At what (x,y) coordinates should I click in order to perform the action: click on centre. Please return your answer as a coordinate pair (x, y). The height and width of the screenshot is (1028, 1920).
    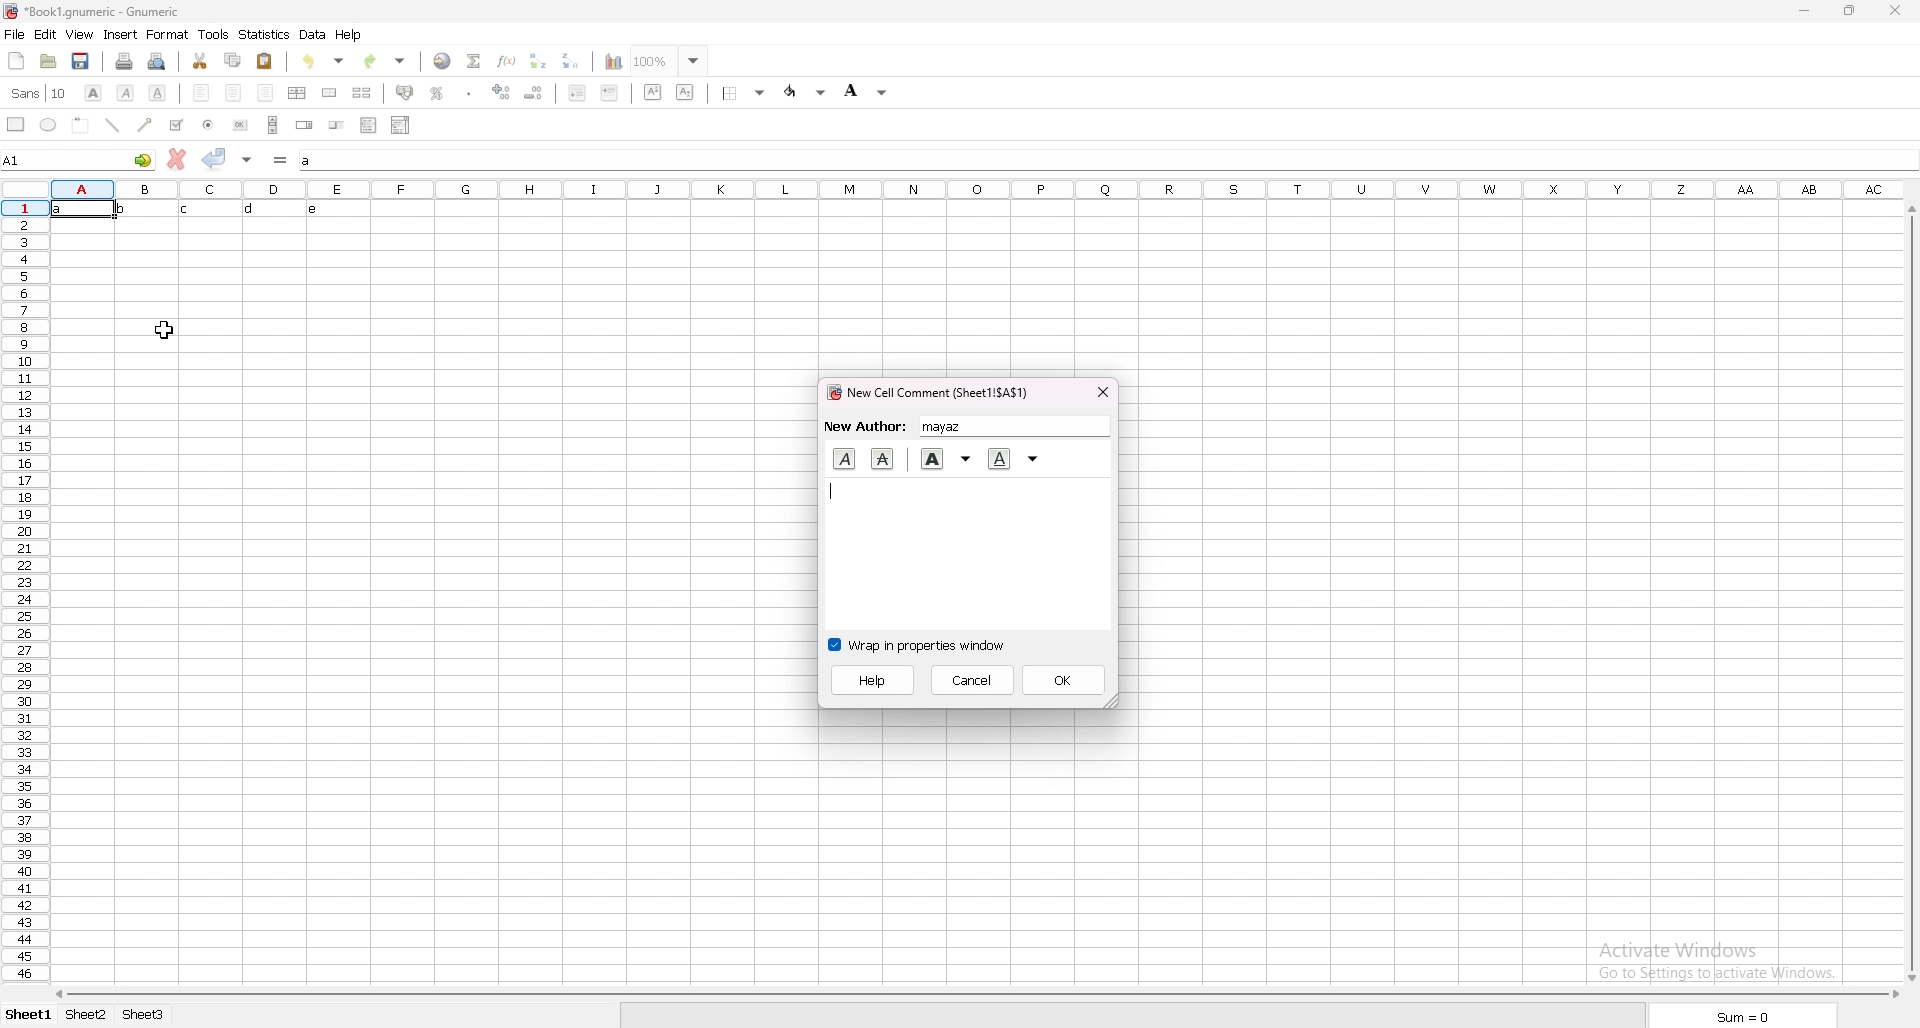
    Looking at the image, I should click on (233, 92).